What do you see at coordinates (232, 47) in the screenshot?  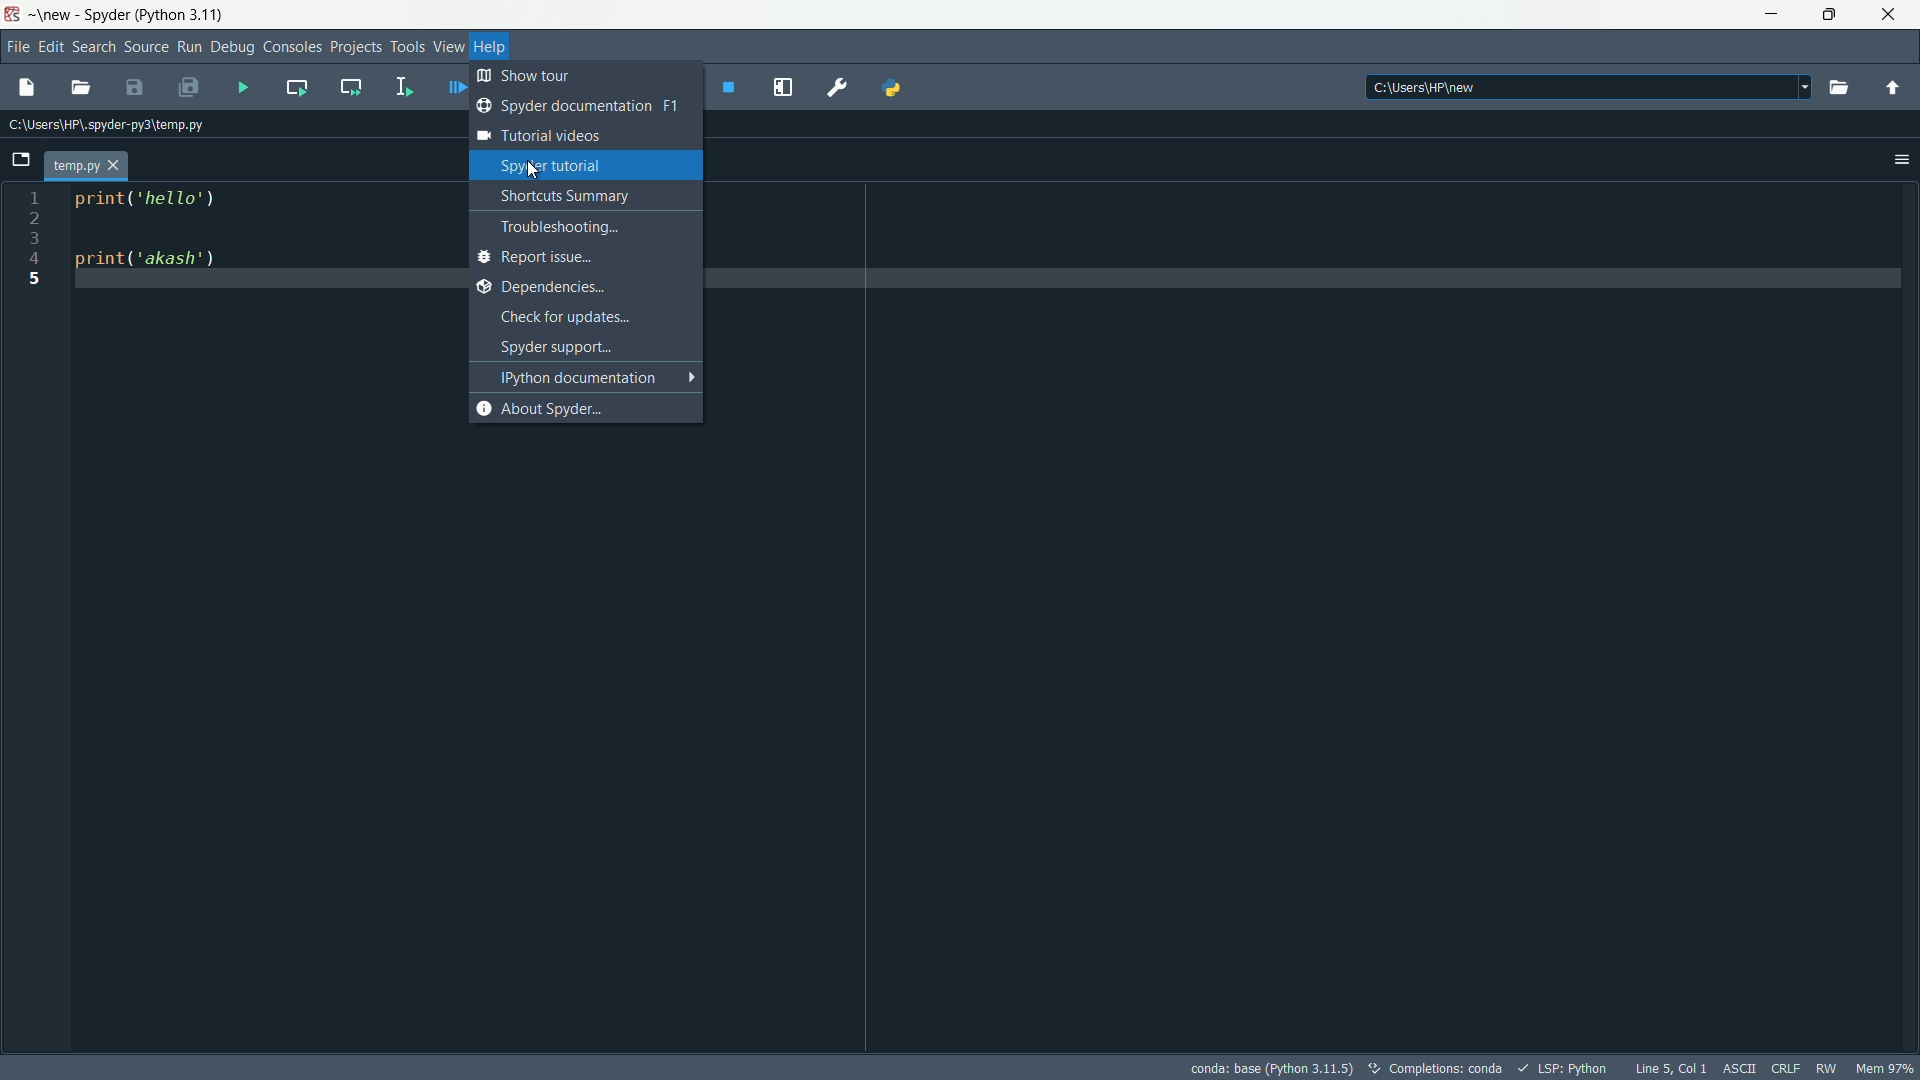 I see `debug menu` at bounding box center [232, 47].